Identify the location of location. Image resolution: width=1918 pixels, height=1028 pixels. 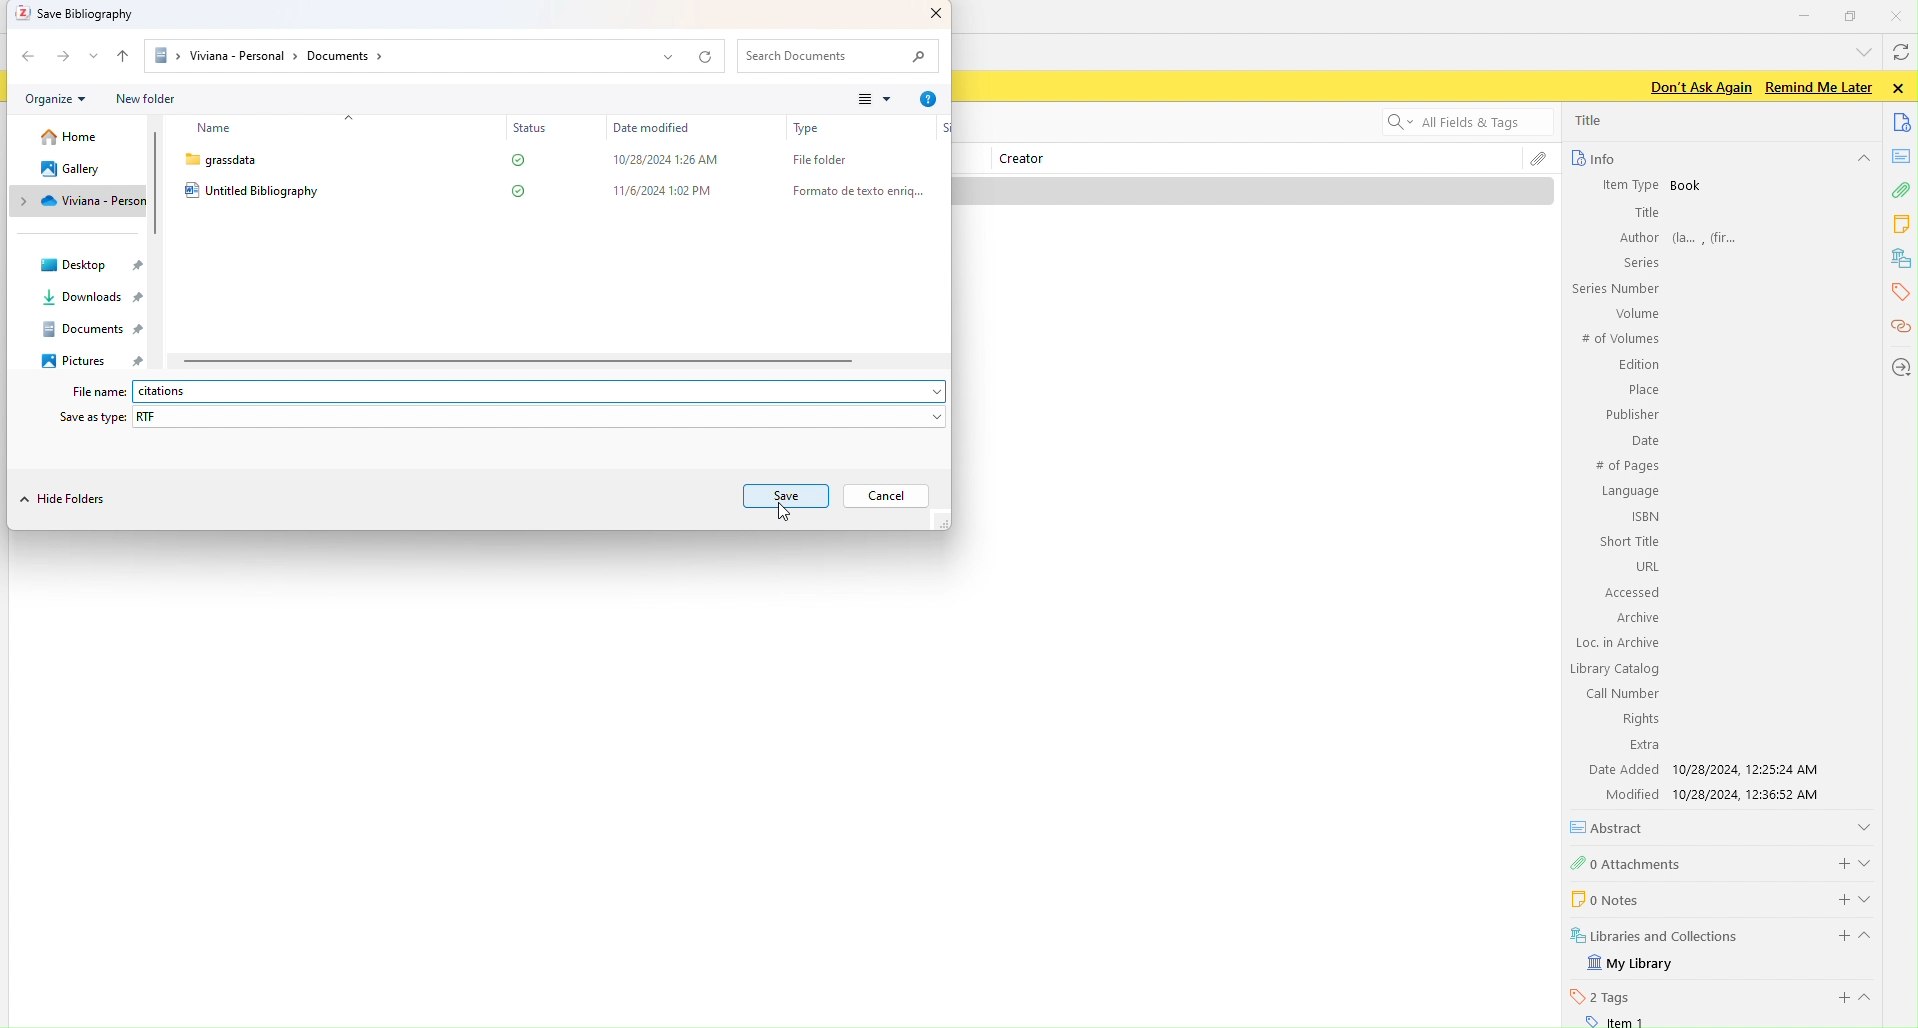
(1899, 366).